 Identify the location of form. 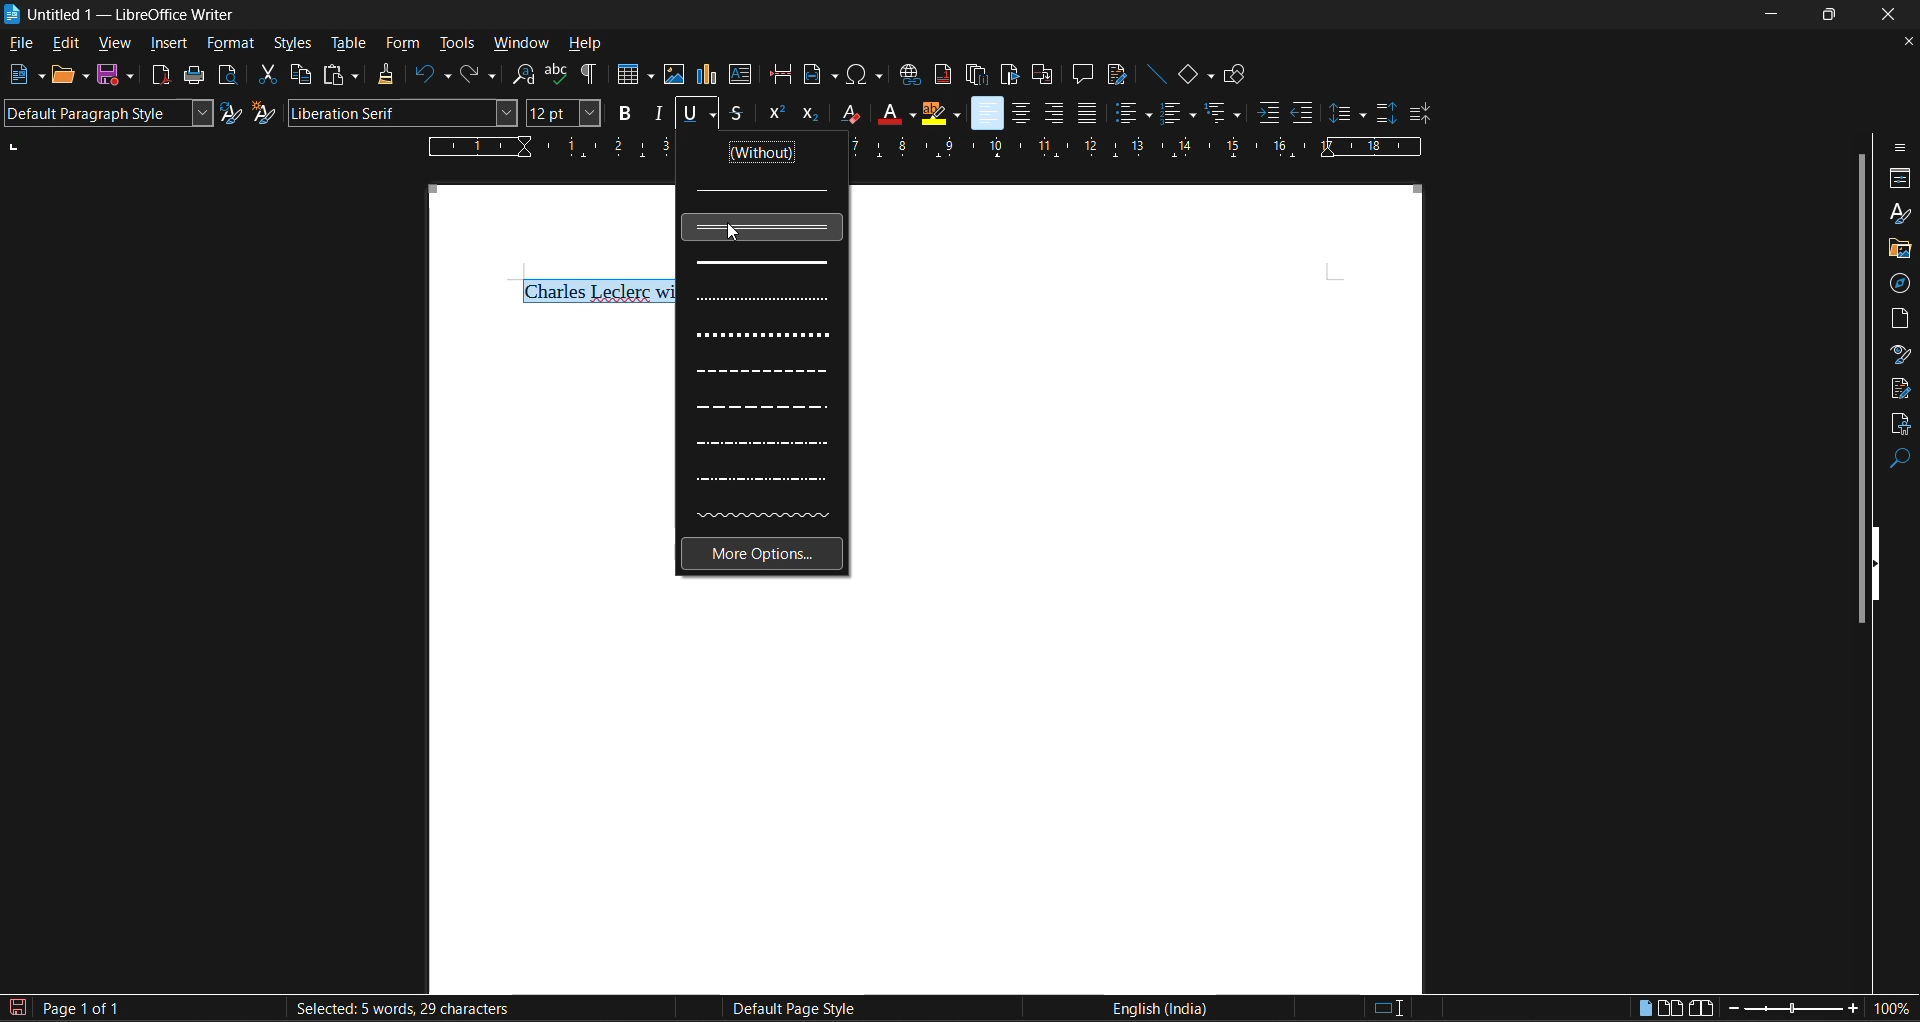
(405, 44).